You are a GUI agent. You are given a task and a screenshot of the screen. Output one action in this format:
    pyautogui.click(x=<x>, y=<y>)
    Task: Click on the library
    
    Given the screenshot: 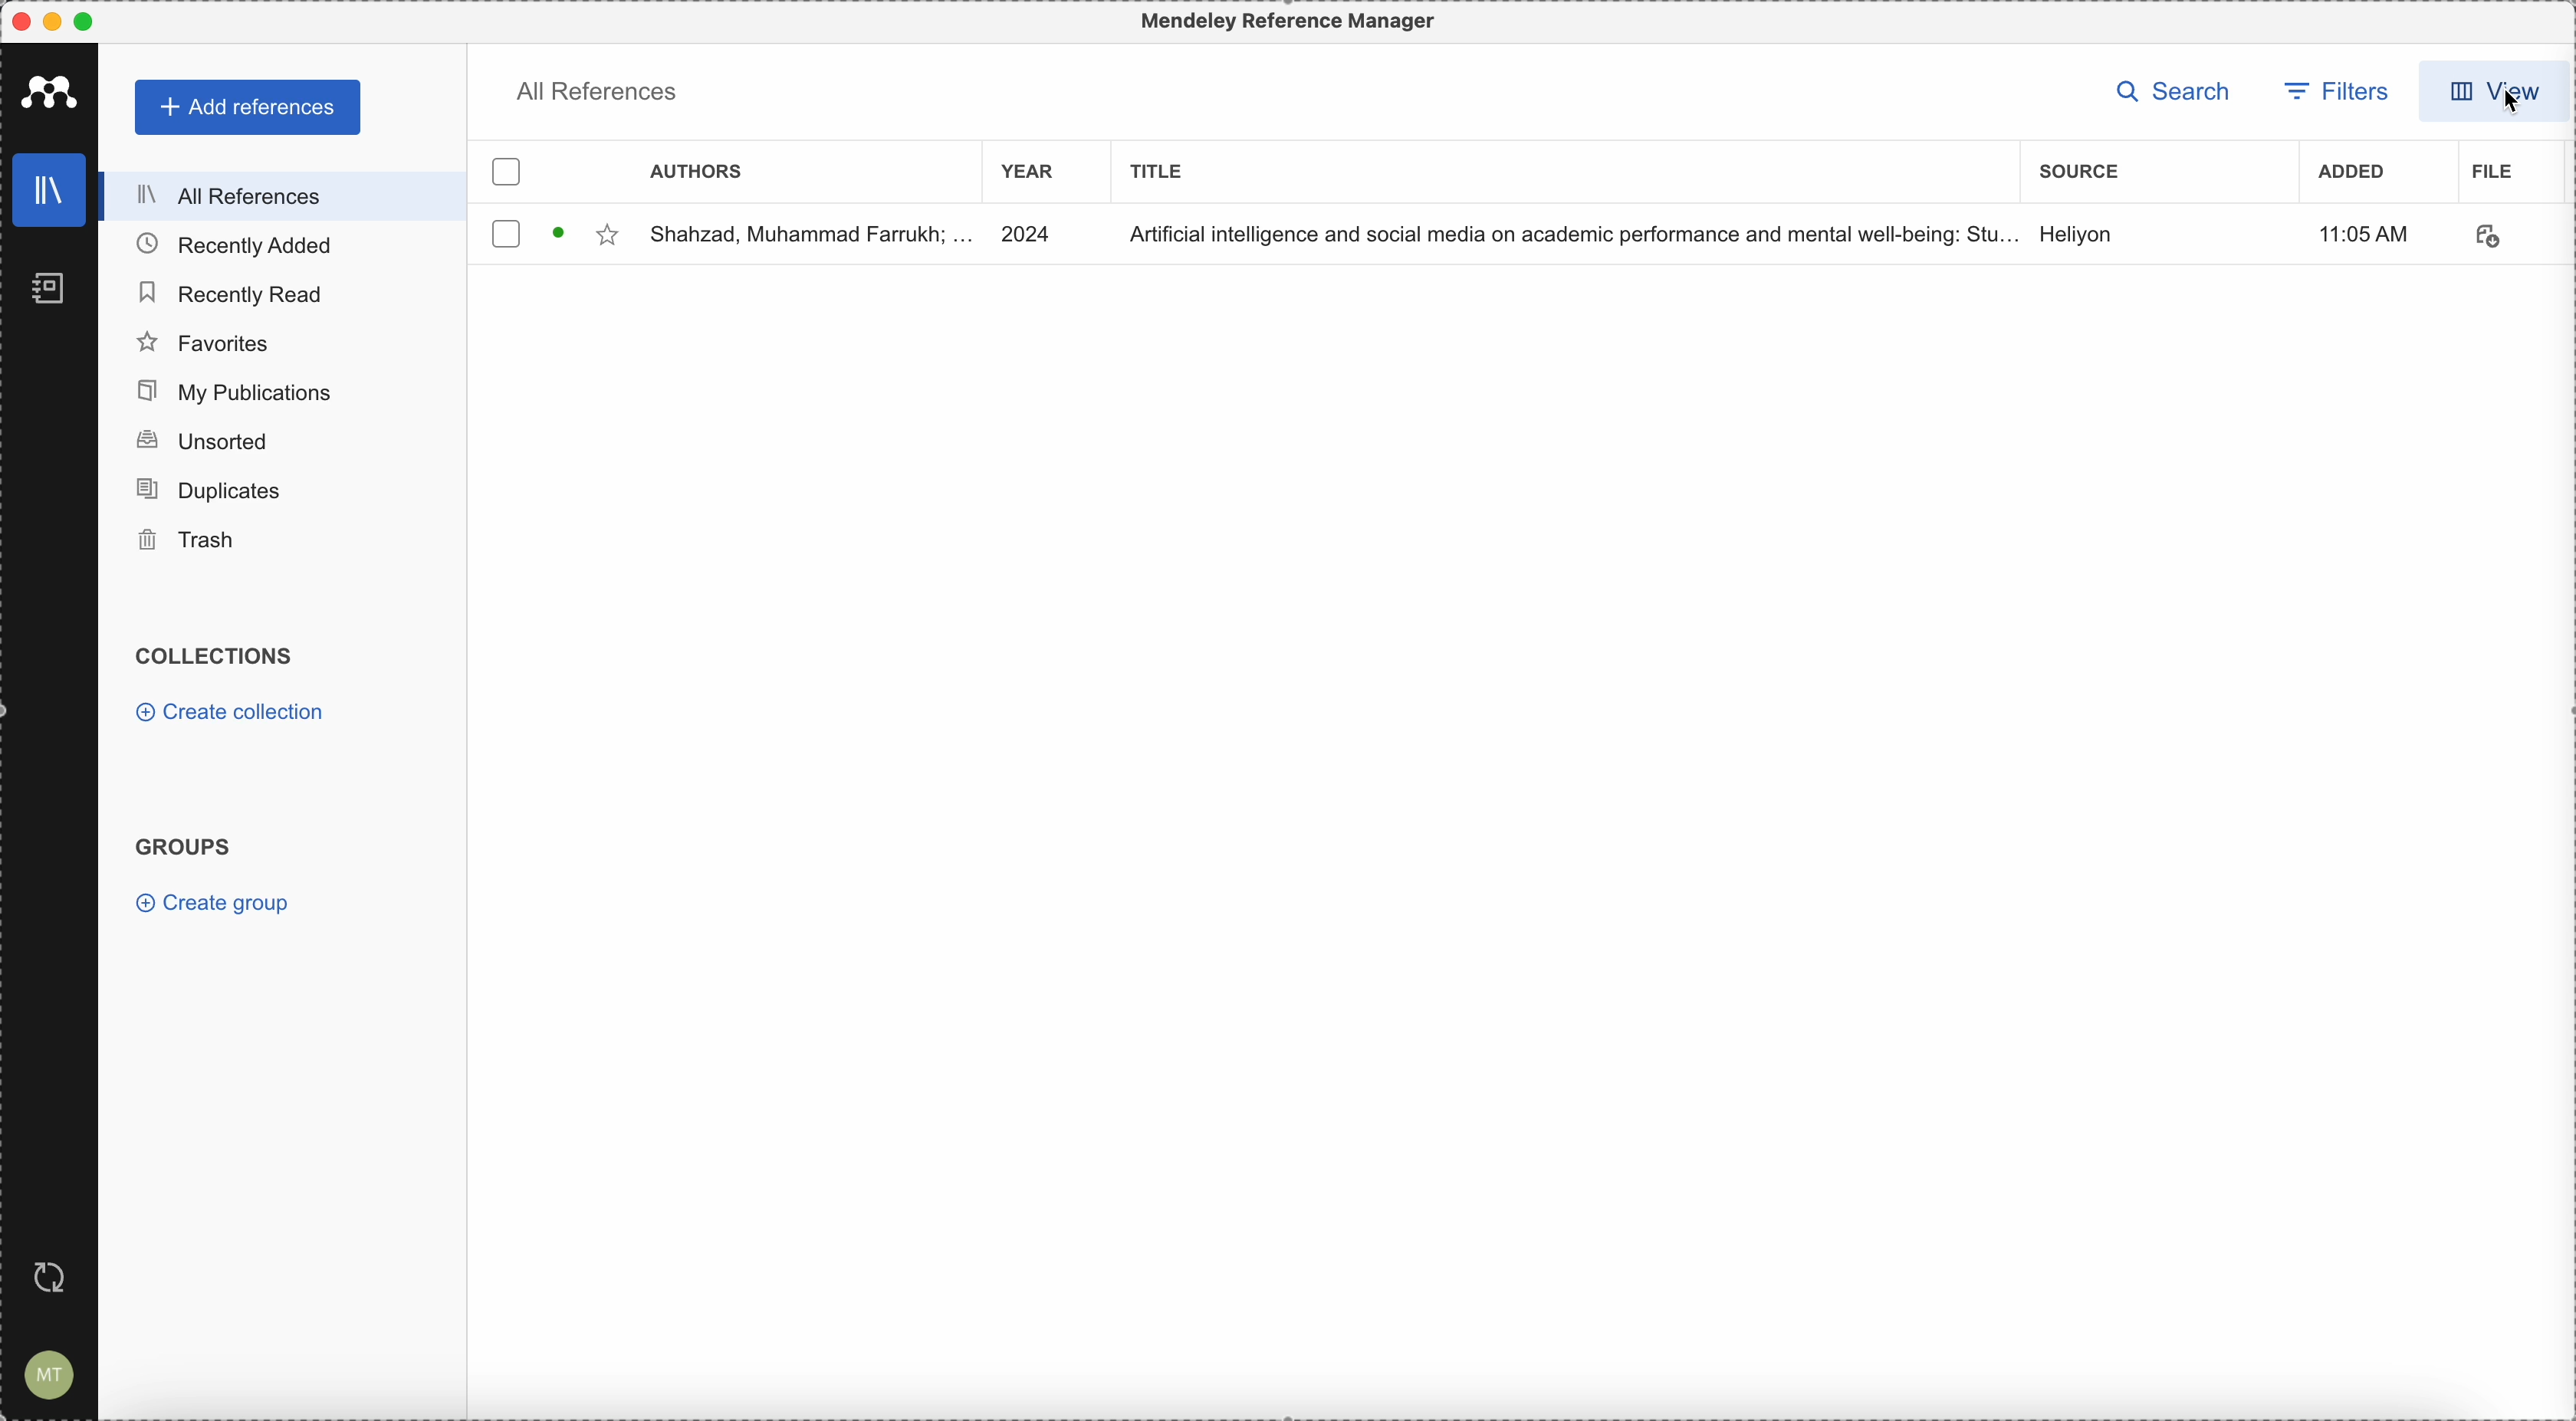 What is the action you would take?
    pyautogui.click(x=50, y=190)
    